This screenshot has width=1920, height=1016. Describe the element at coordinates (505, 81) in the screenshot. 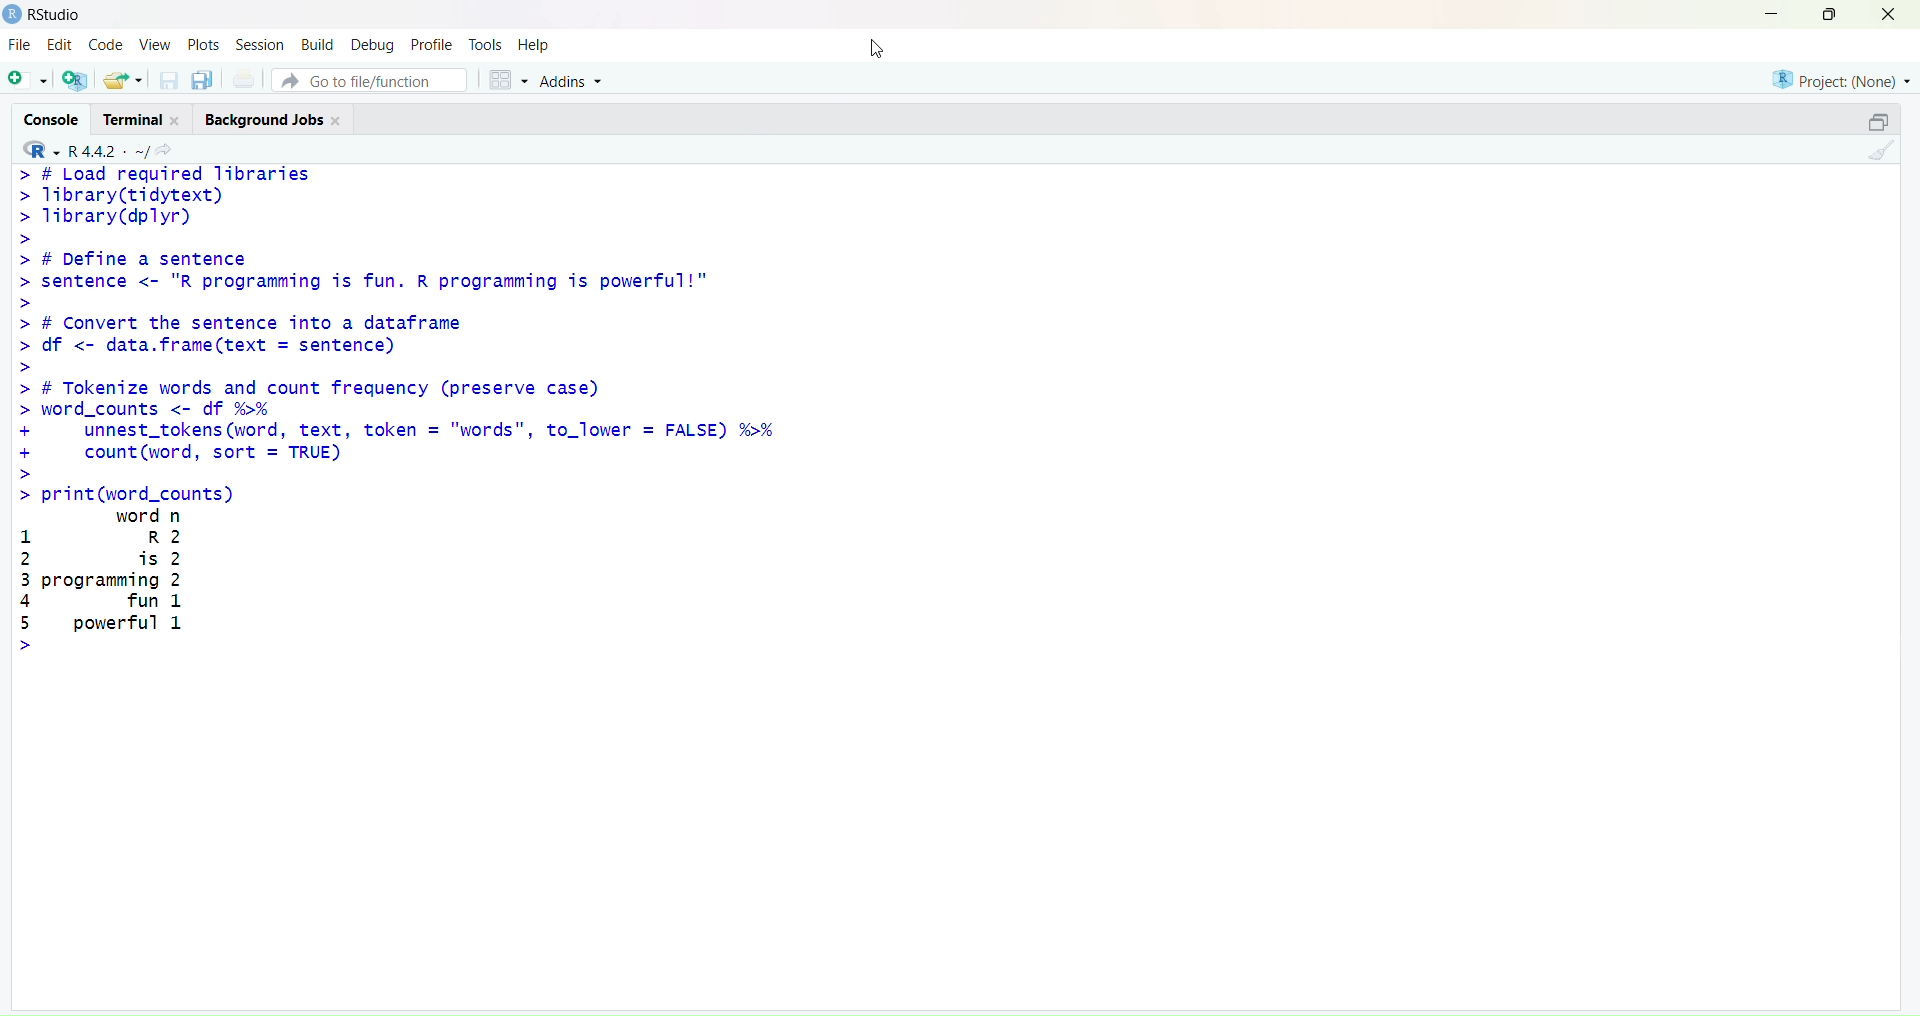

I see `workspace panes` at that location.